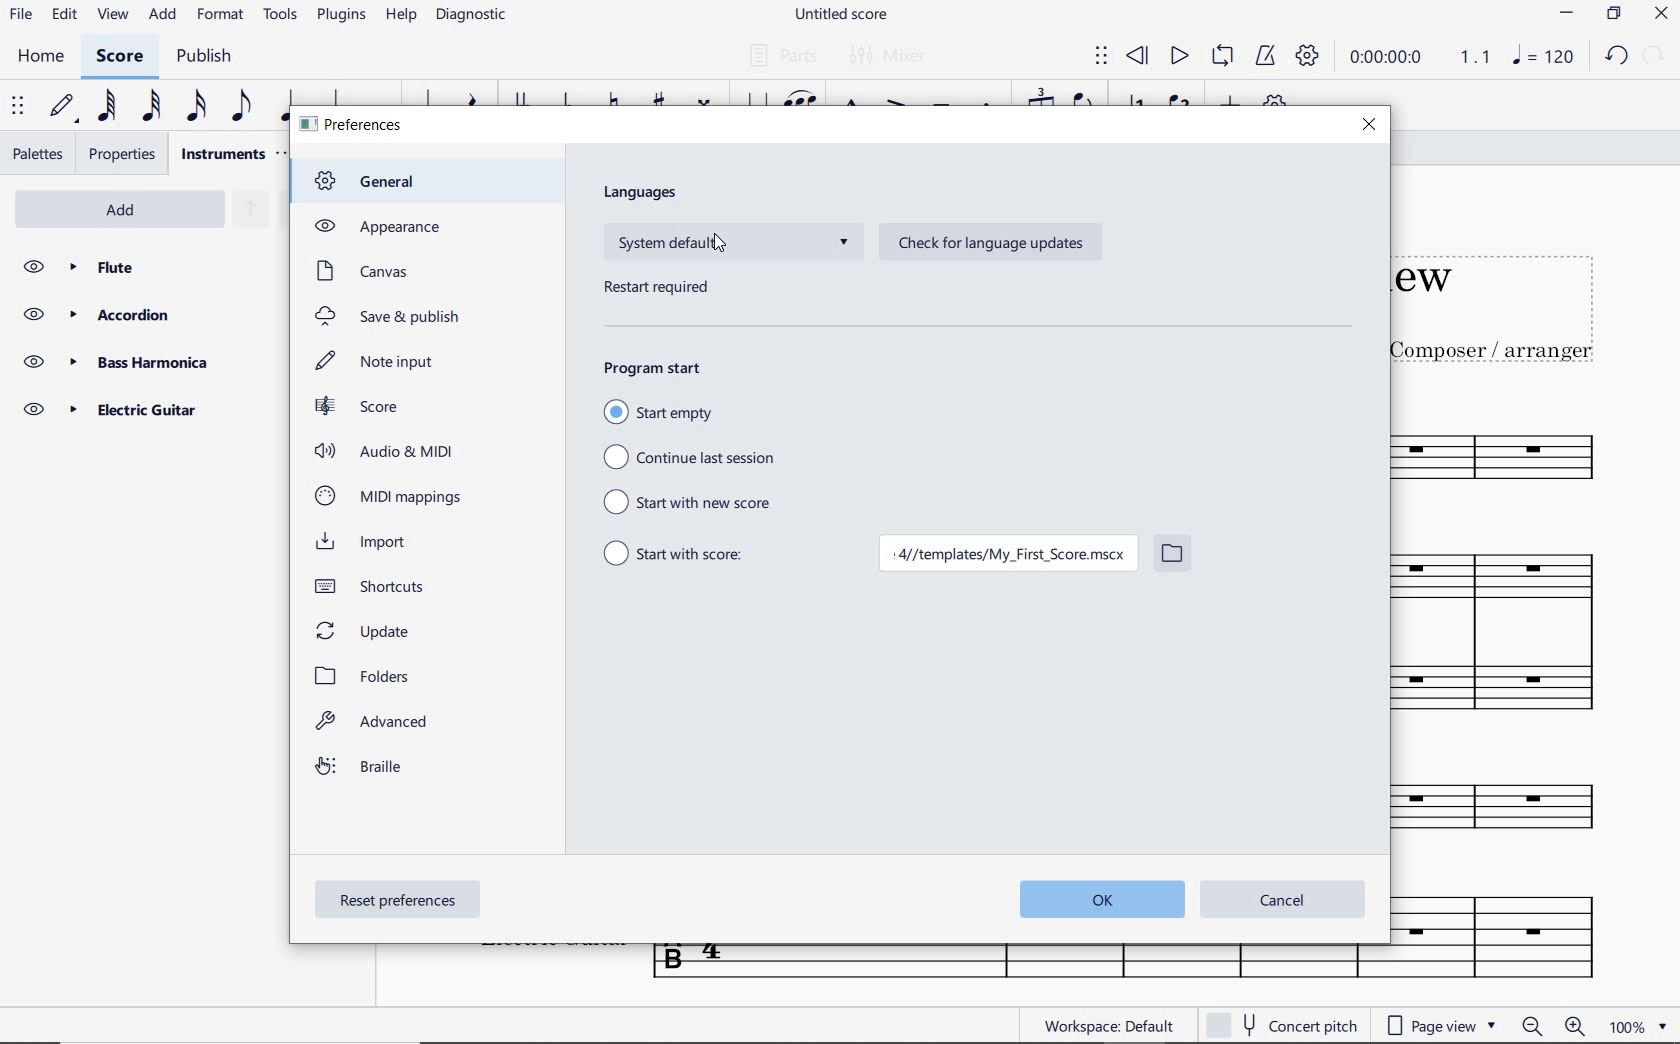 The width and height of the screenshot is (1680, 1044). Describe the element at coordinates (1663, 16) in the screenshot. I see `CLOSE ` at that location.